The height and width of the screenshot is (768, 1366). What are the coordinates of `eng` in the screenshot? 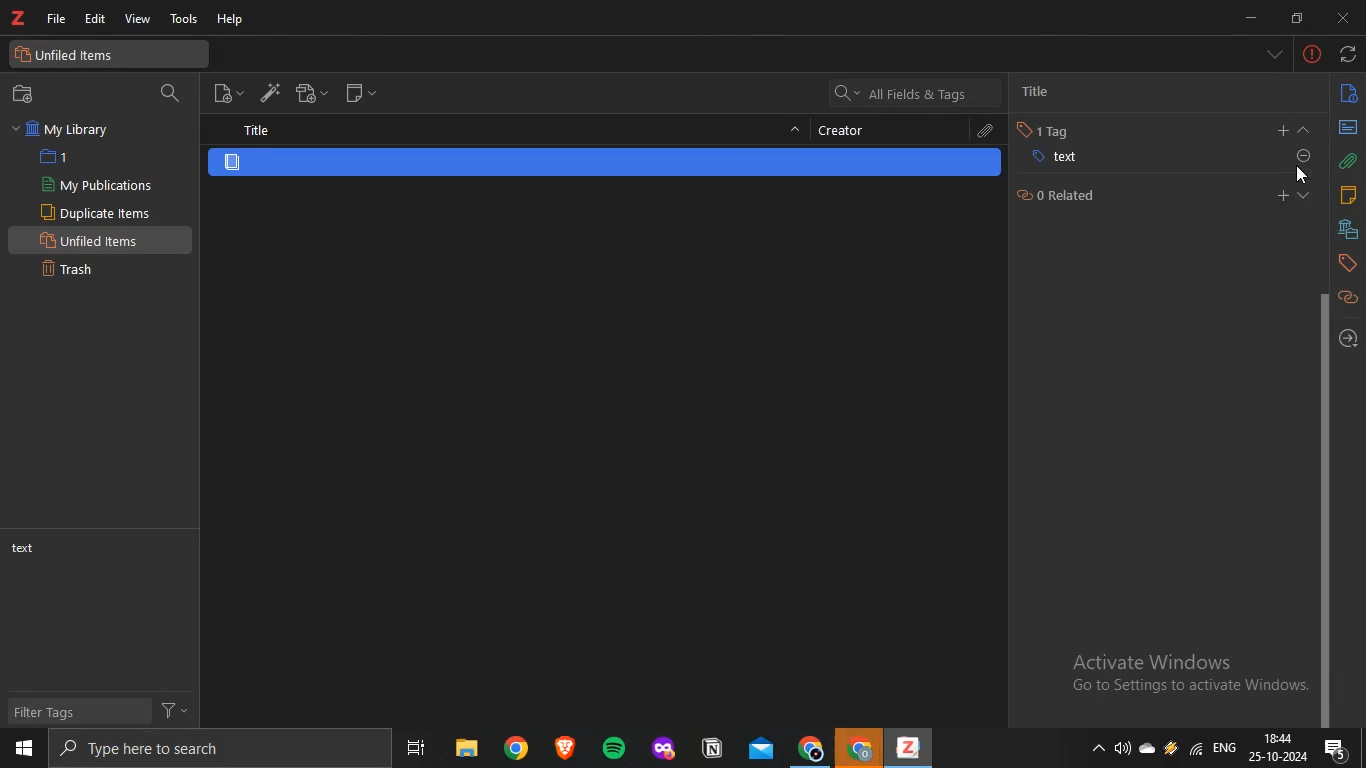 It's located at (1224, 750).